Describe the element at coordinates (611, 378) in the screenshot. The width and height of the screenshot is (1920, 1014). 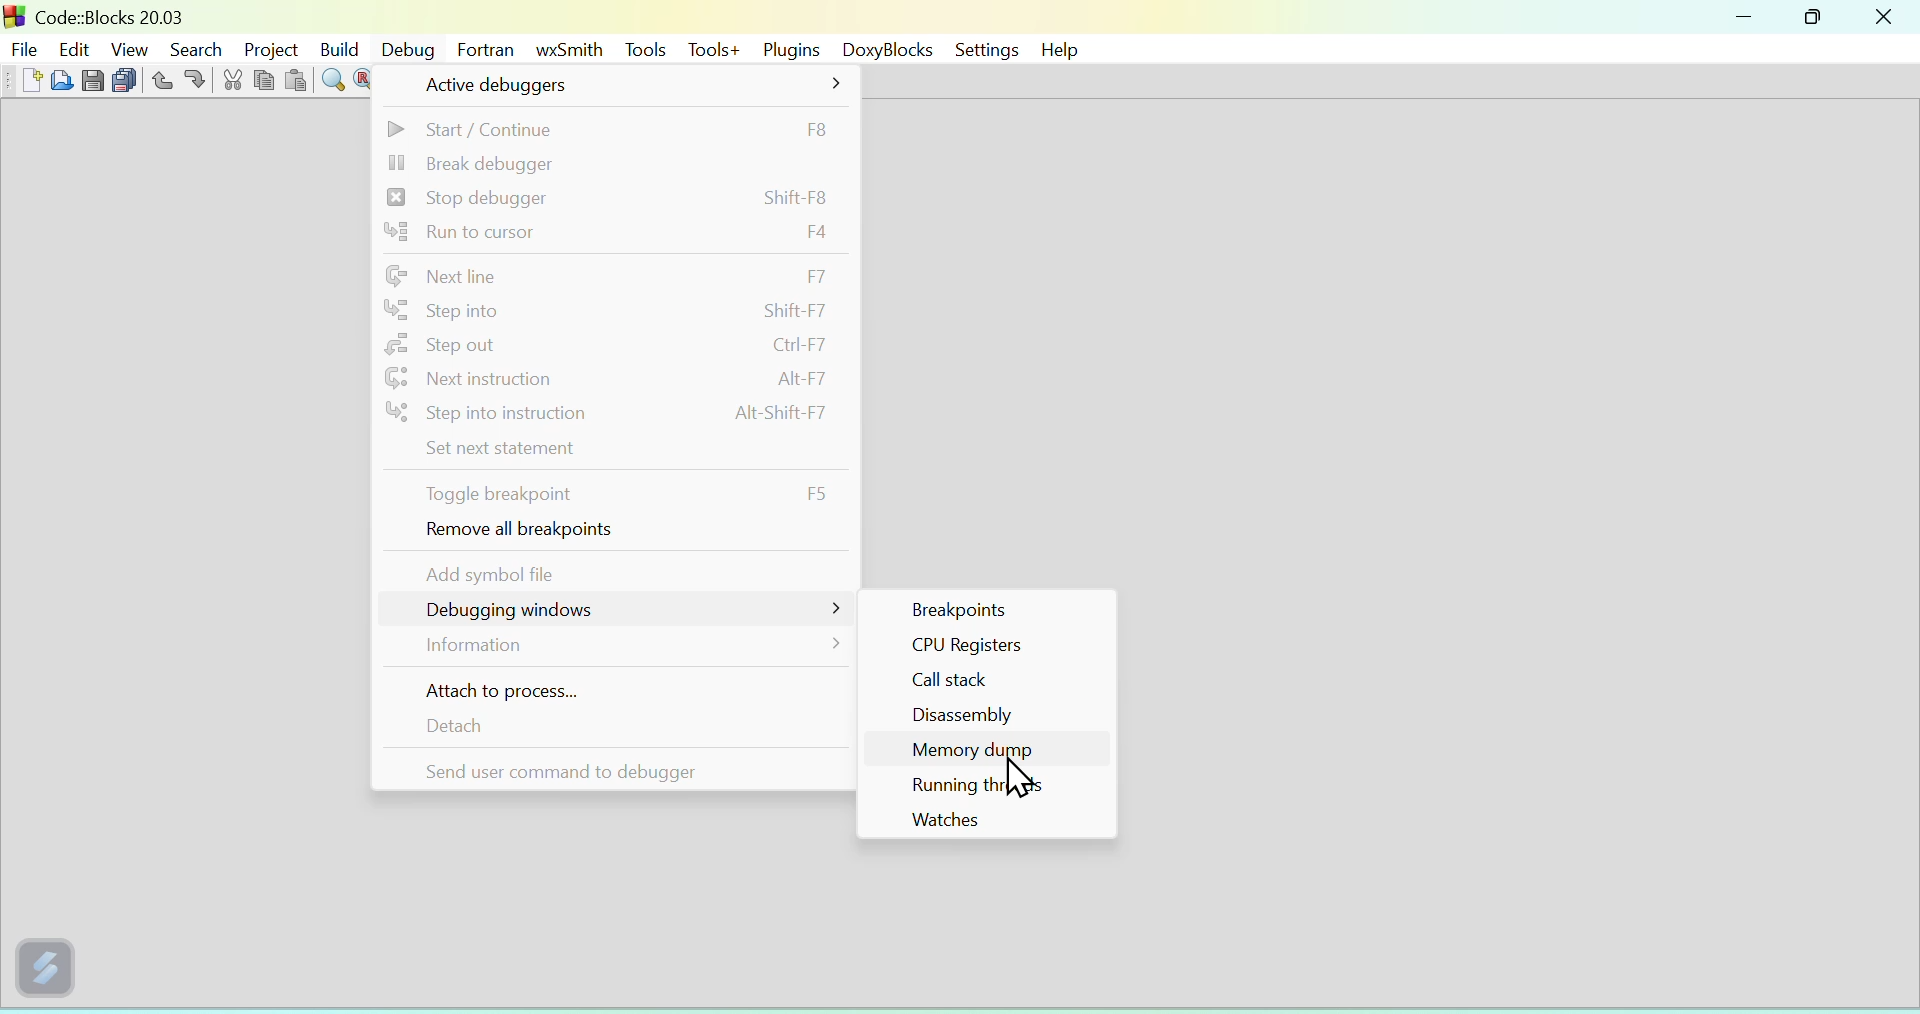
I see `next instruction` at that location.